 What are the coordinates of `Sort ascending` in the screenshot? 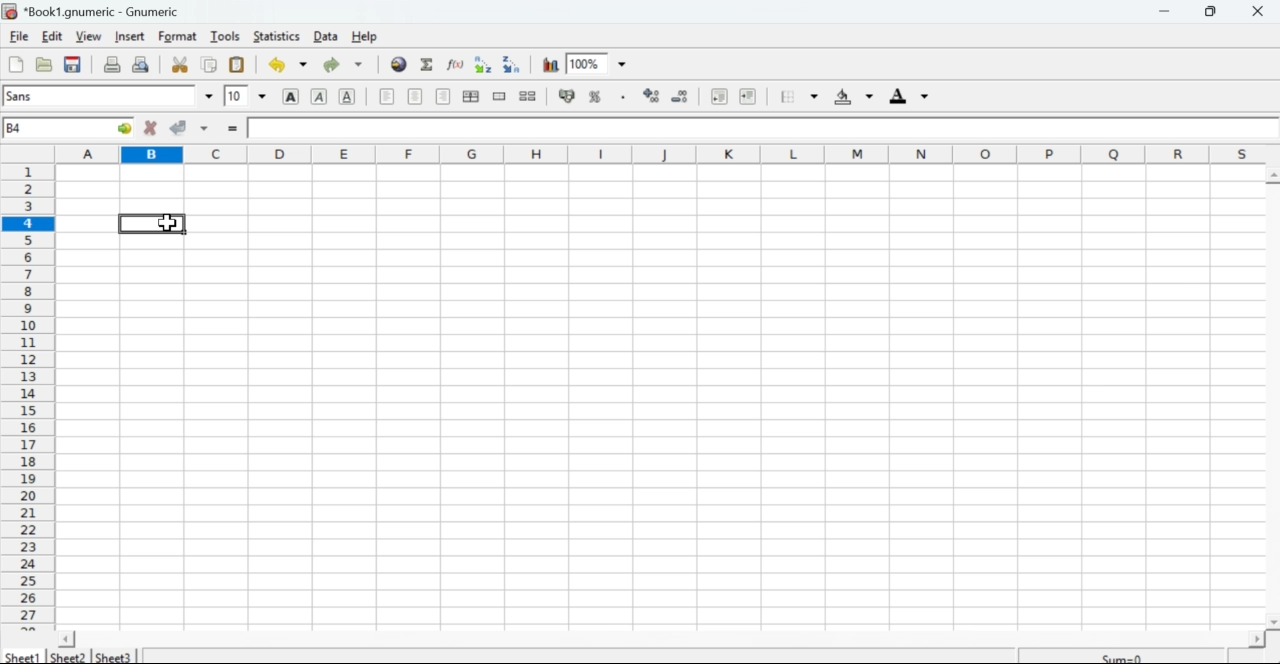 It's located at (483, 65).